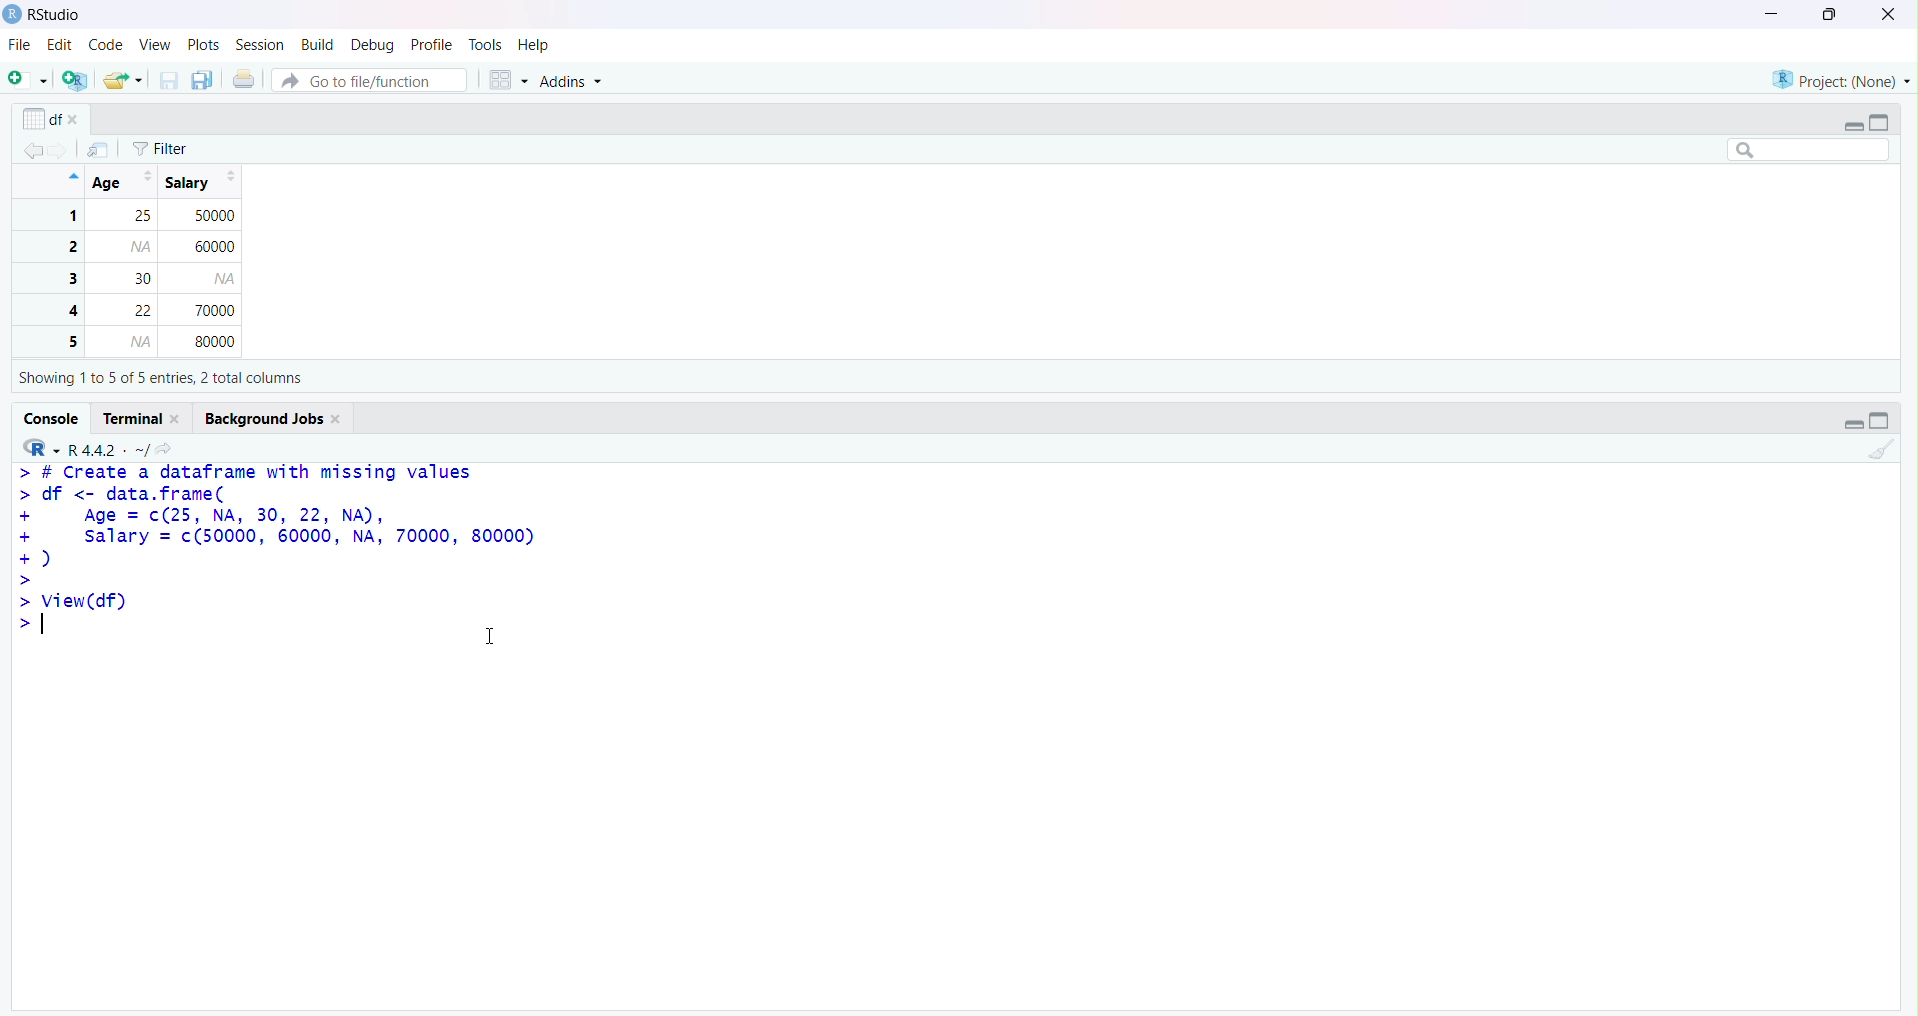  I want to click on Project (Note), so click(1840, 81).